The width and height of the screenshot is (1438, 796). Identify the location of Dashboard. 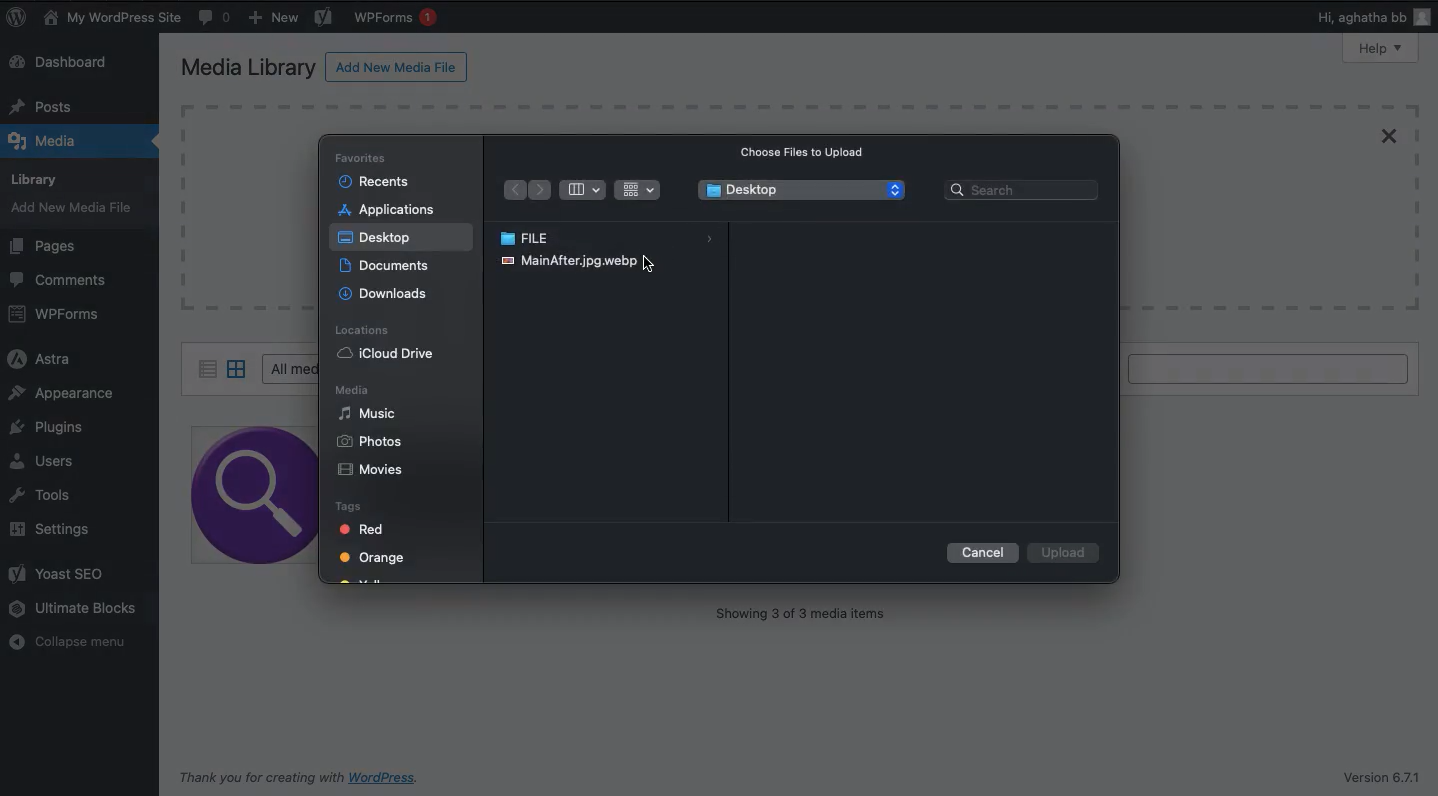
(75, 62).